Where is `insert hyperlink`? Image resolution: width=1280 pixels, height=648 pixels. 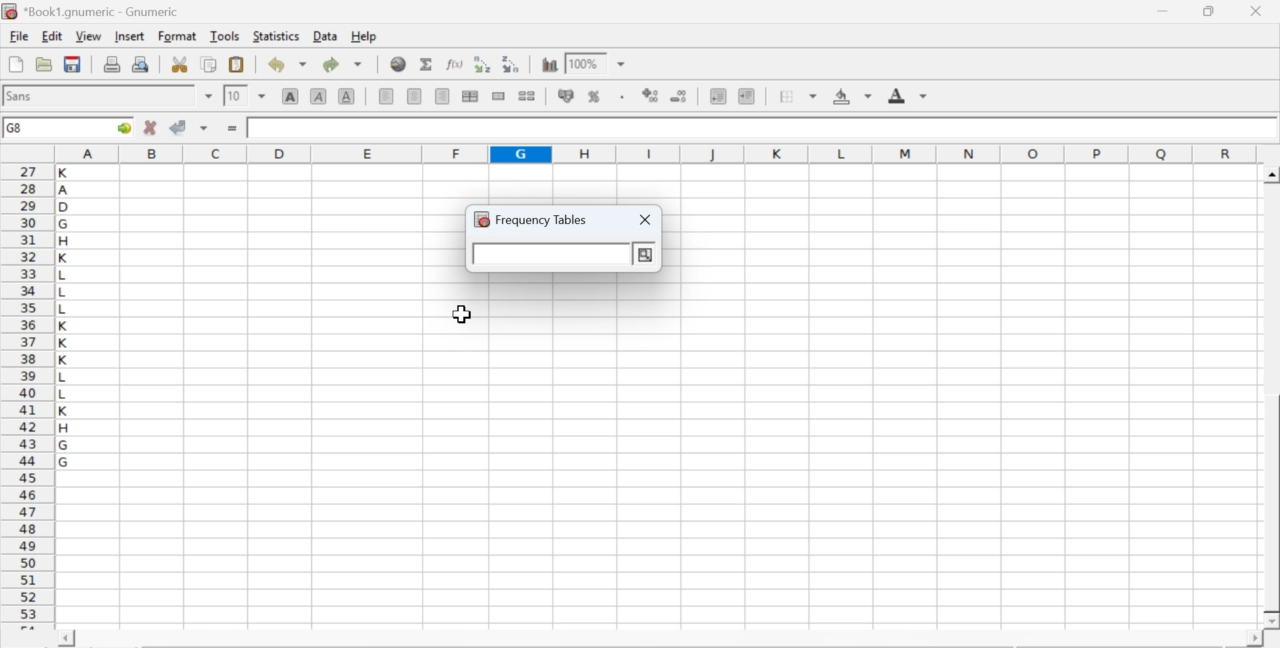
insert hyperlink is located at coordinates (399, 64).